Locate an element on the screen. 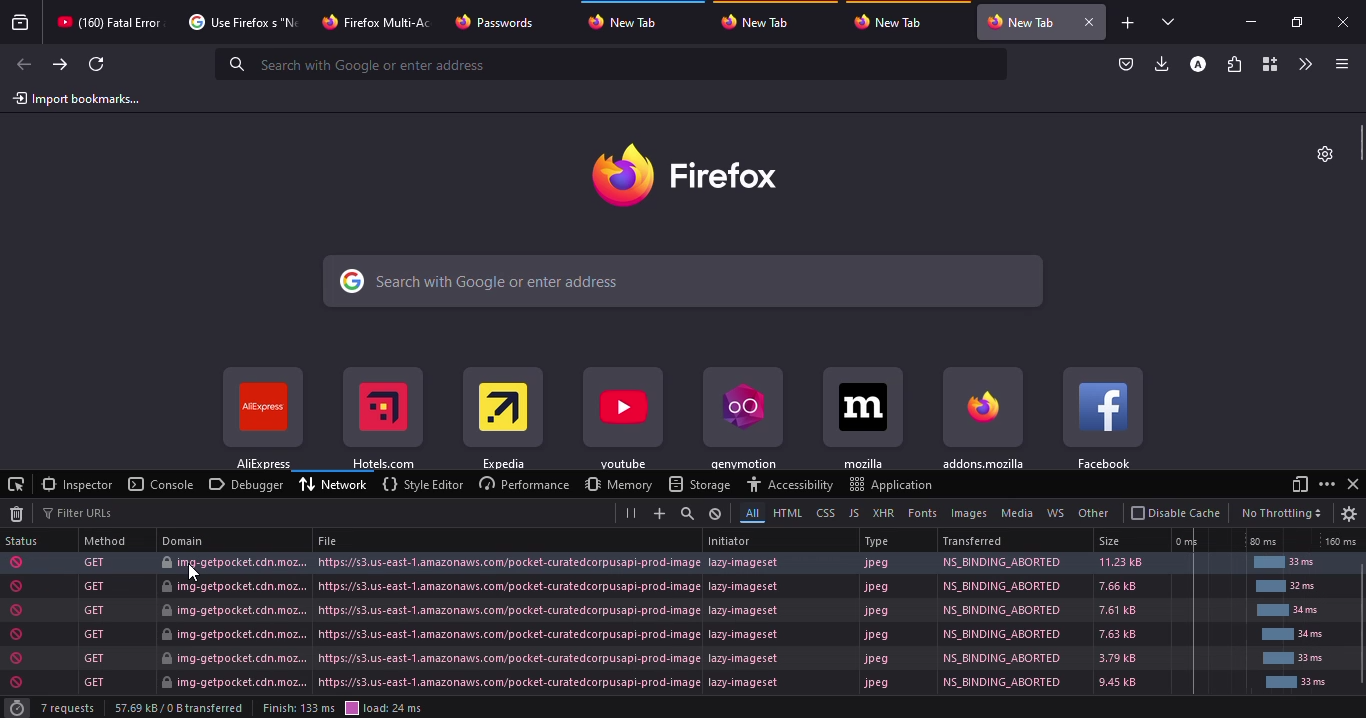 The height and width of the screenshot is (718, 1366). debugger is located at coordinates (246, 483).